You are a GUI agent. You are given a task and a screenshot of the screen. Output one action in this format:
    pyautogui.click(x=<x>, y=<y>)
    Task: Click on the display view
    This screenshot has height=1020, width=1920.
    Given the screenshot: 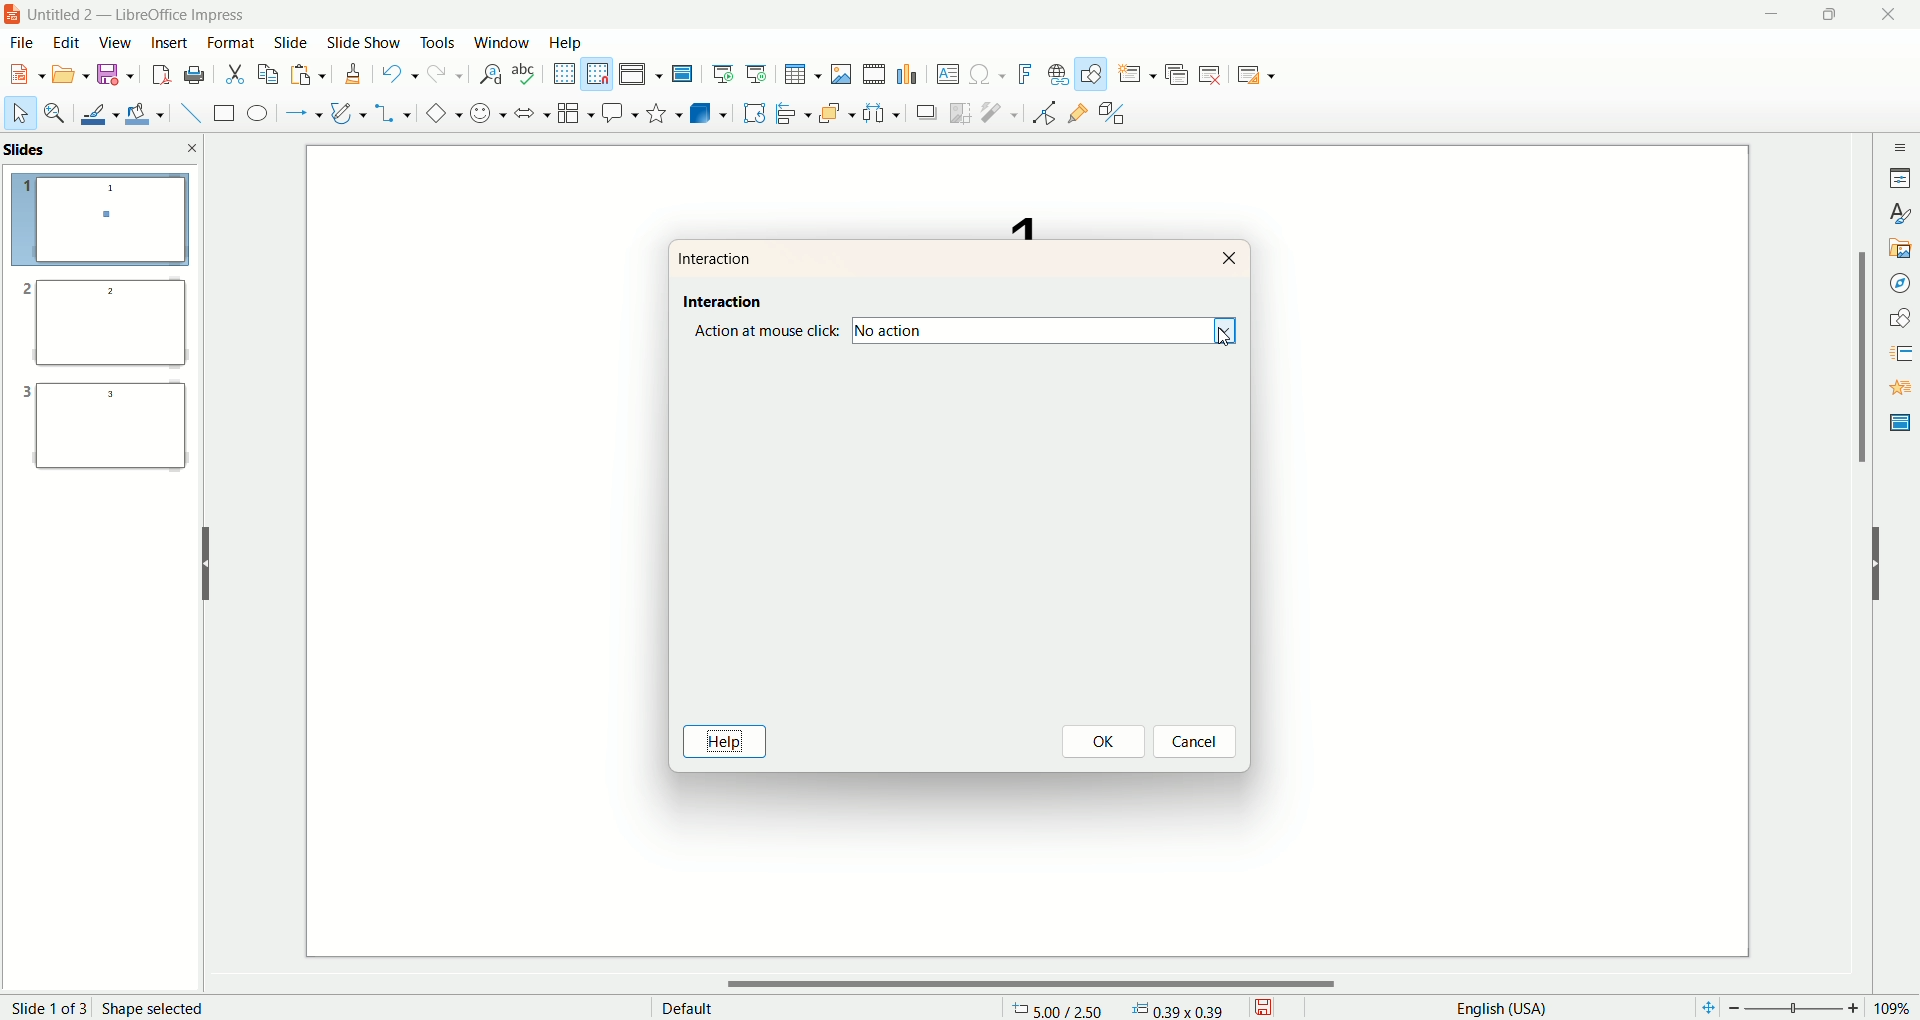 What is the action you would take?
    pyautogui.click(x=643, y=73)
    